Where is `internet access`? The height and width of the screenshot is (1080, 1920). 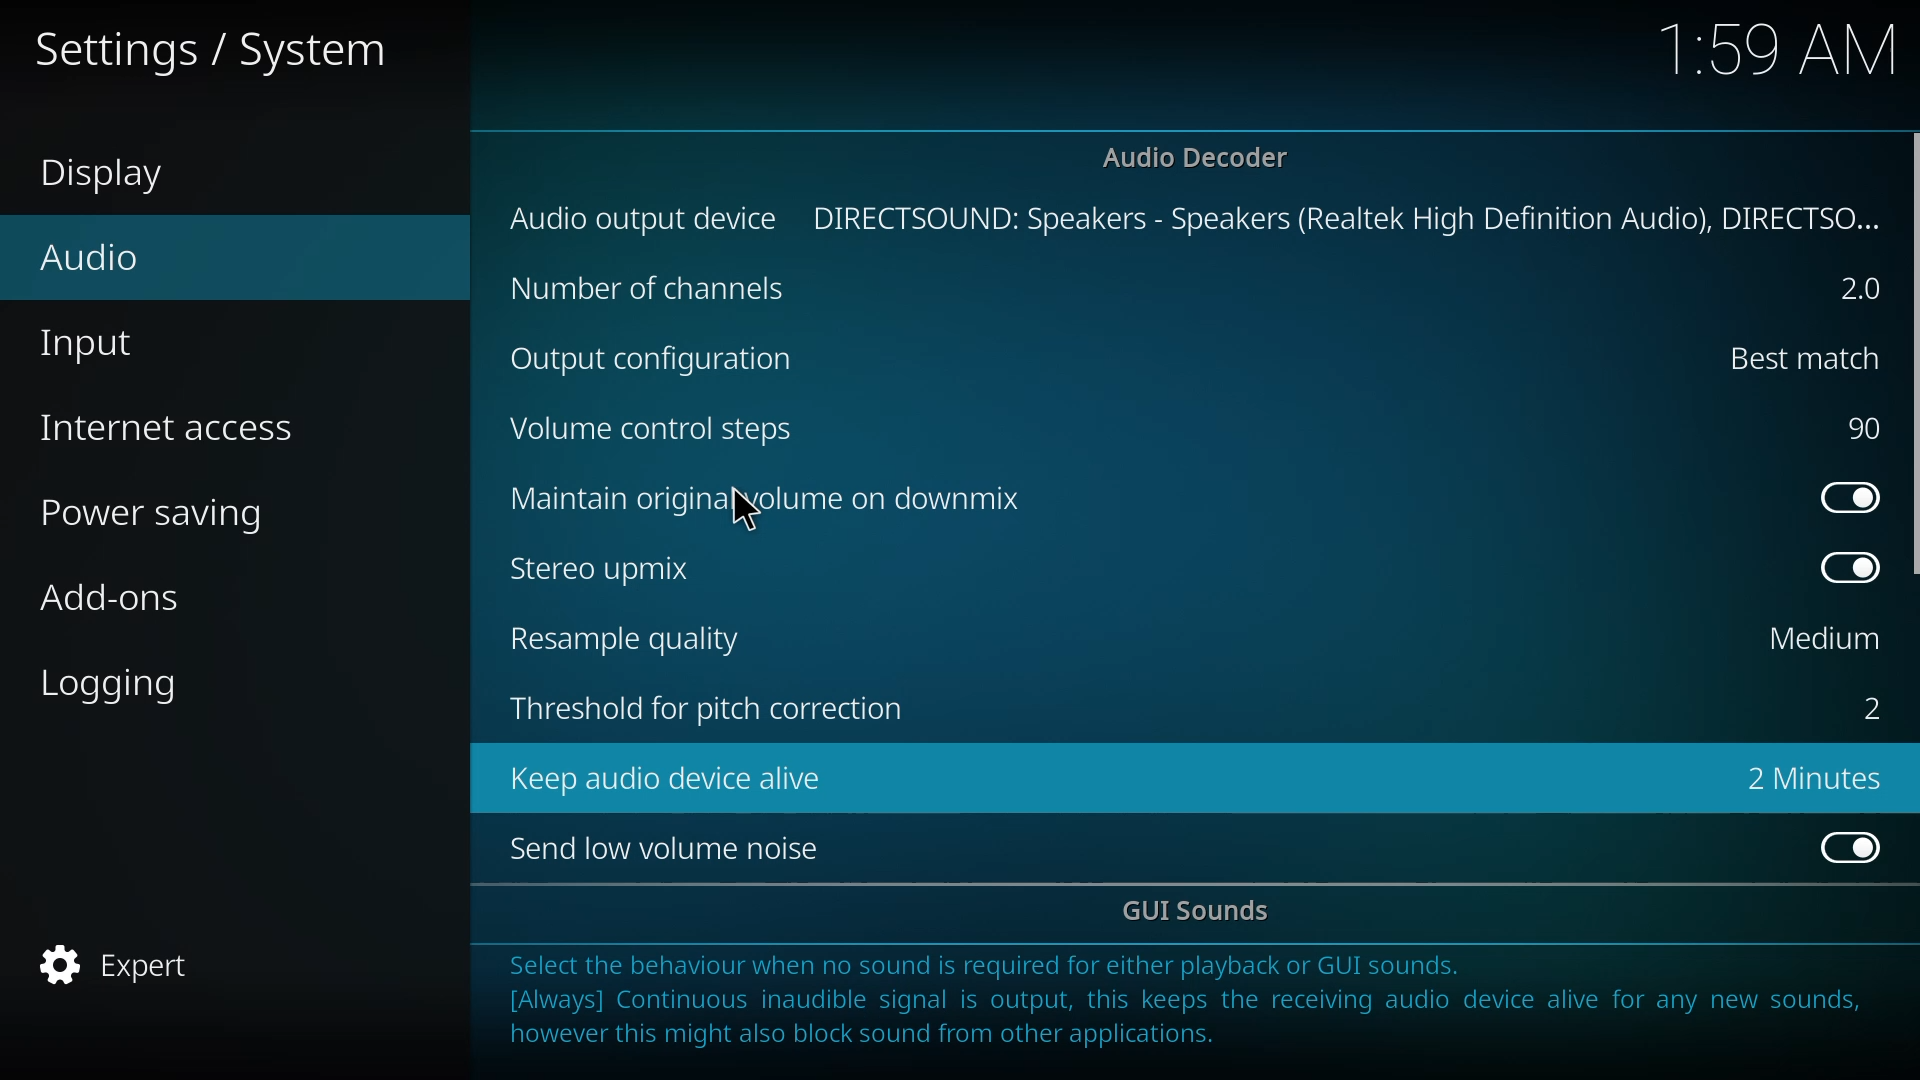
internet access is located at coordinates (176, 428).